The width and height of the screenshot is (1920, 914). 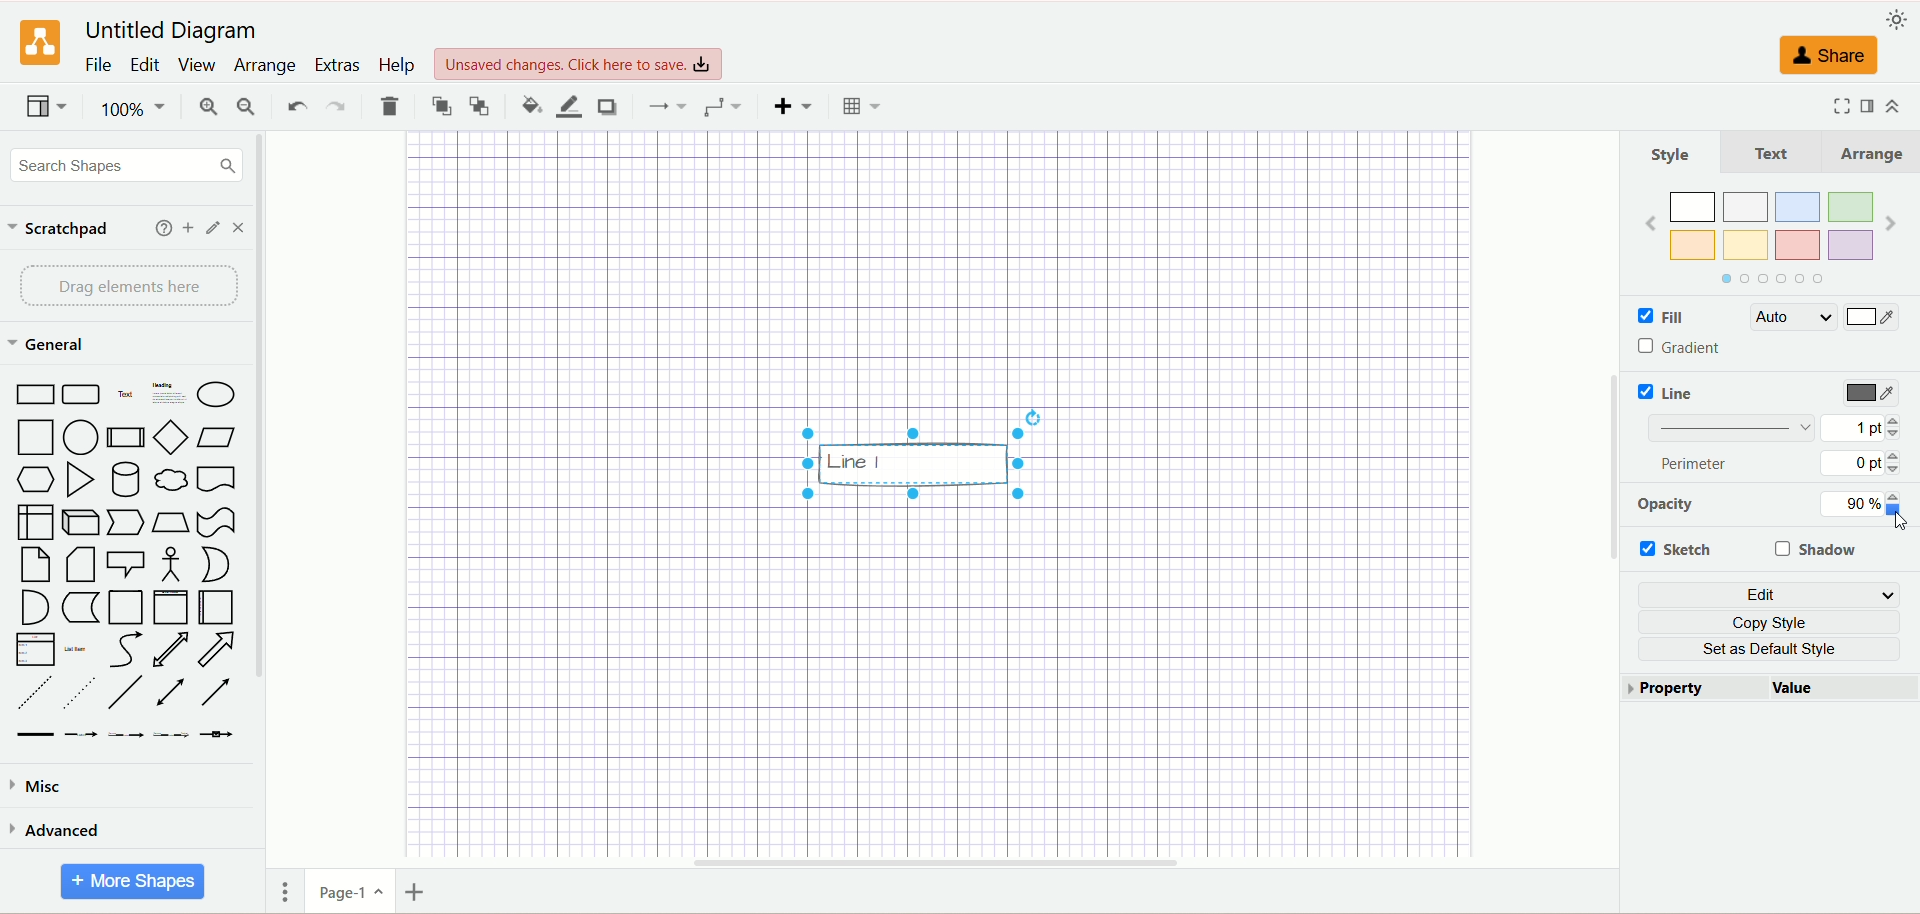 What do you see at coordinates (172, 31) in the screenshot?
I see `United Diagram` at bounding box center [172, 31].